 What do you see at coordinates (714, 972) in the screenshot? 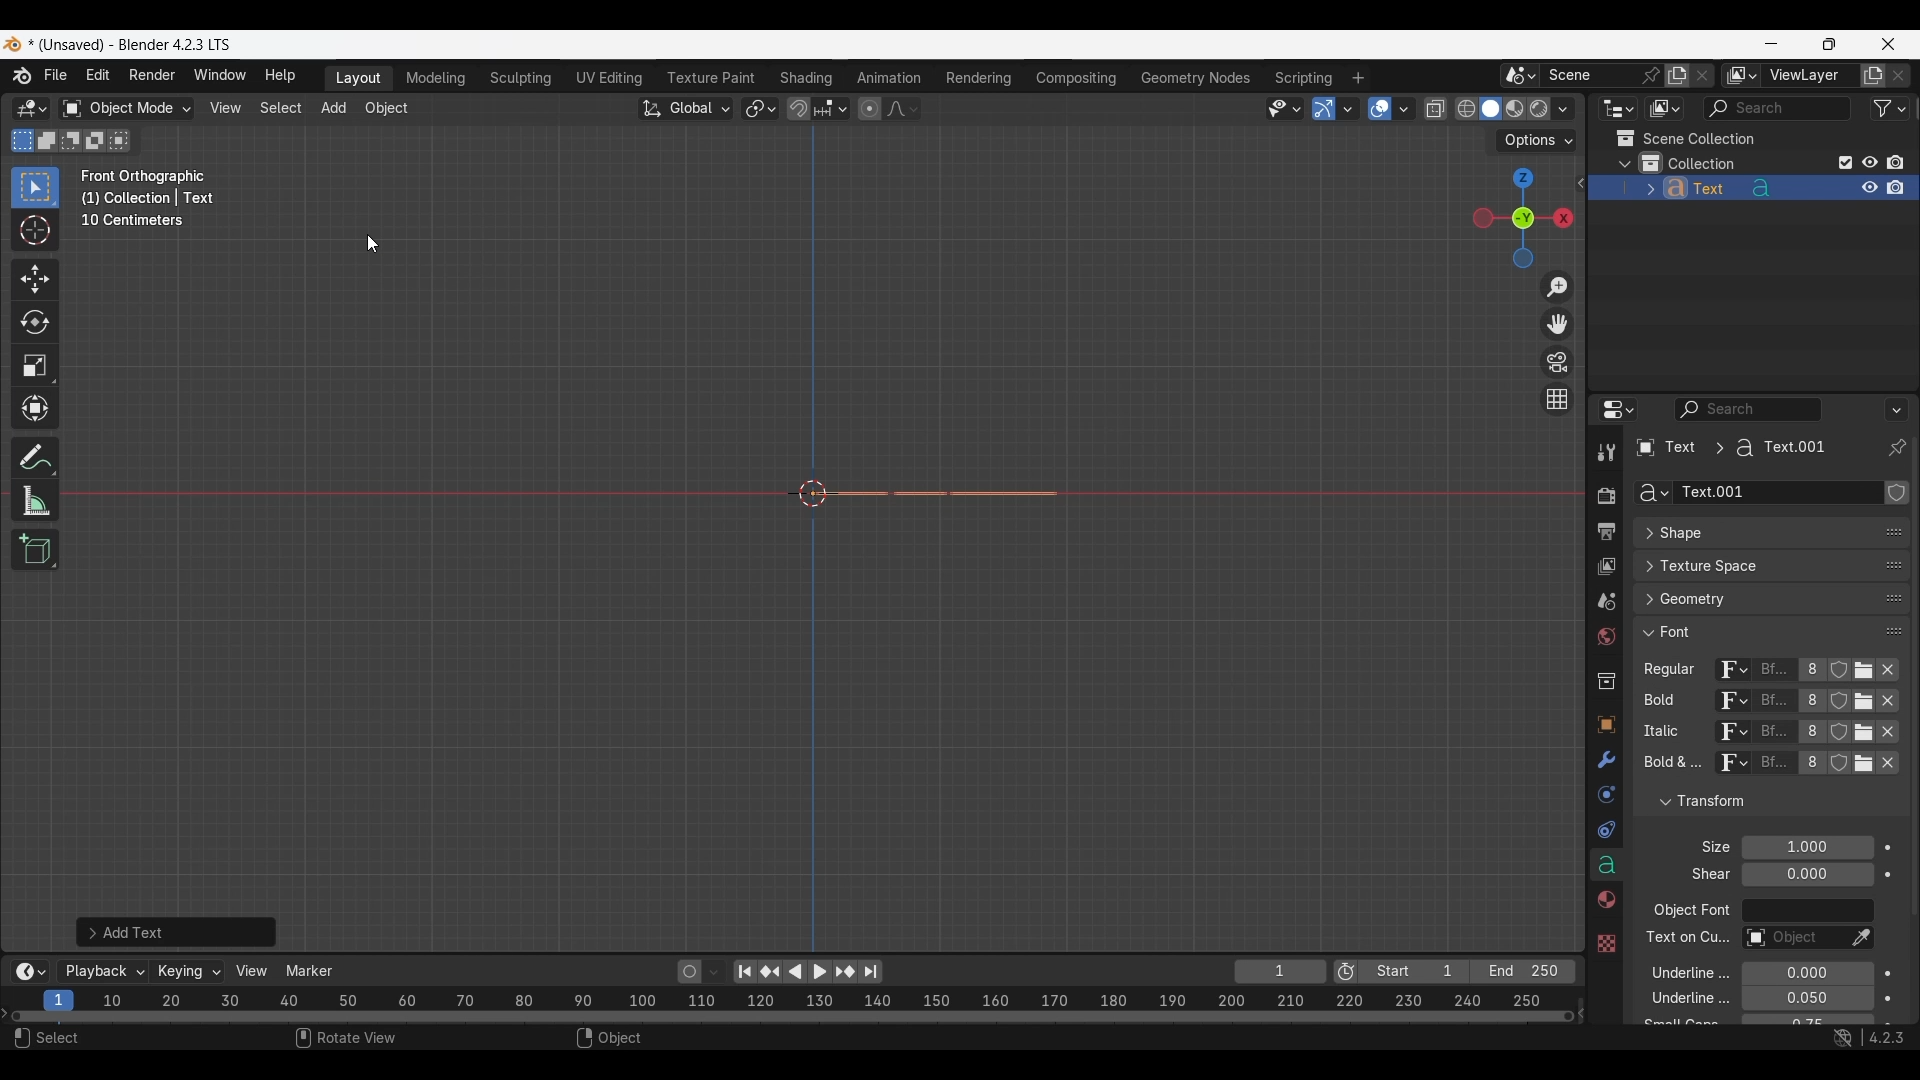
I see `Auto keyframing` at bounding box center [714, 972].